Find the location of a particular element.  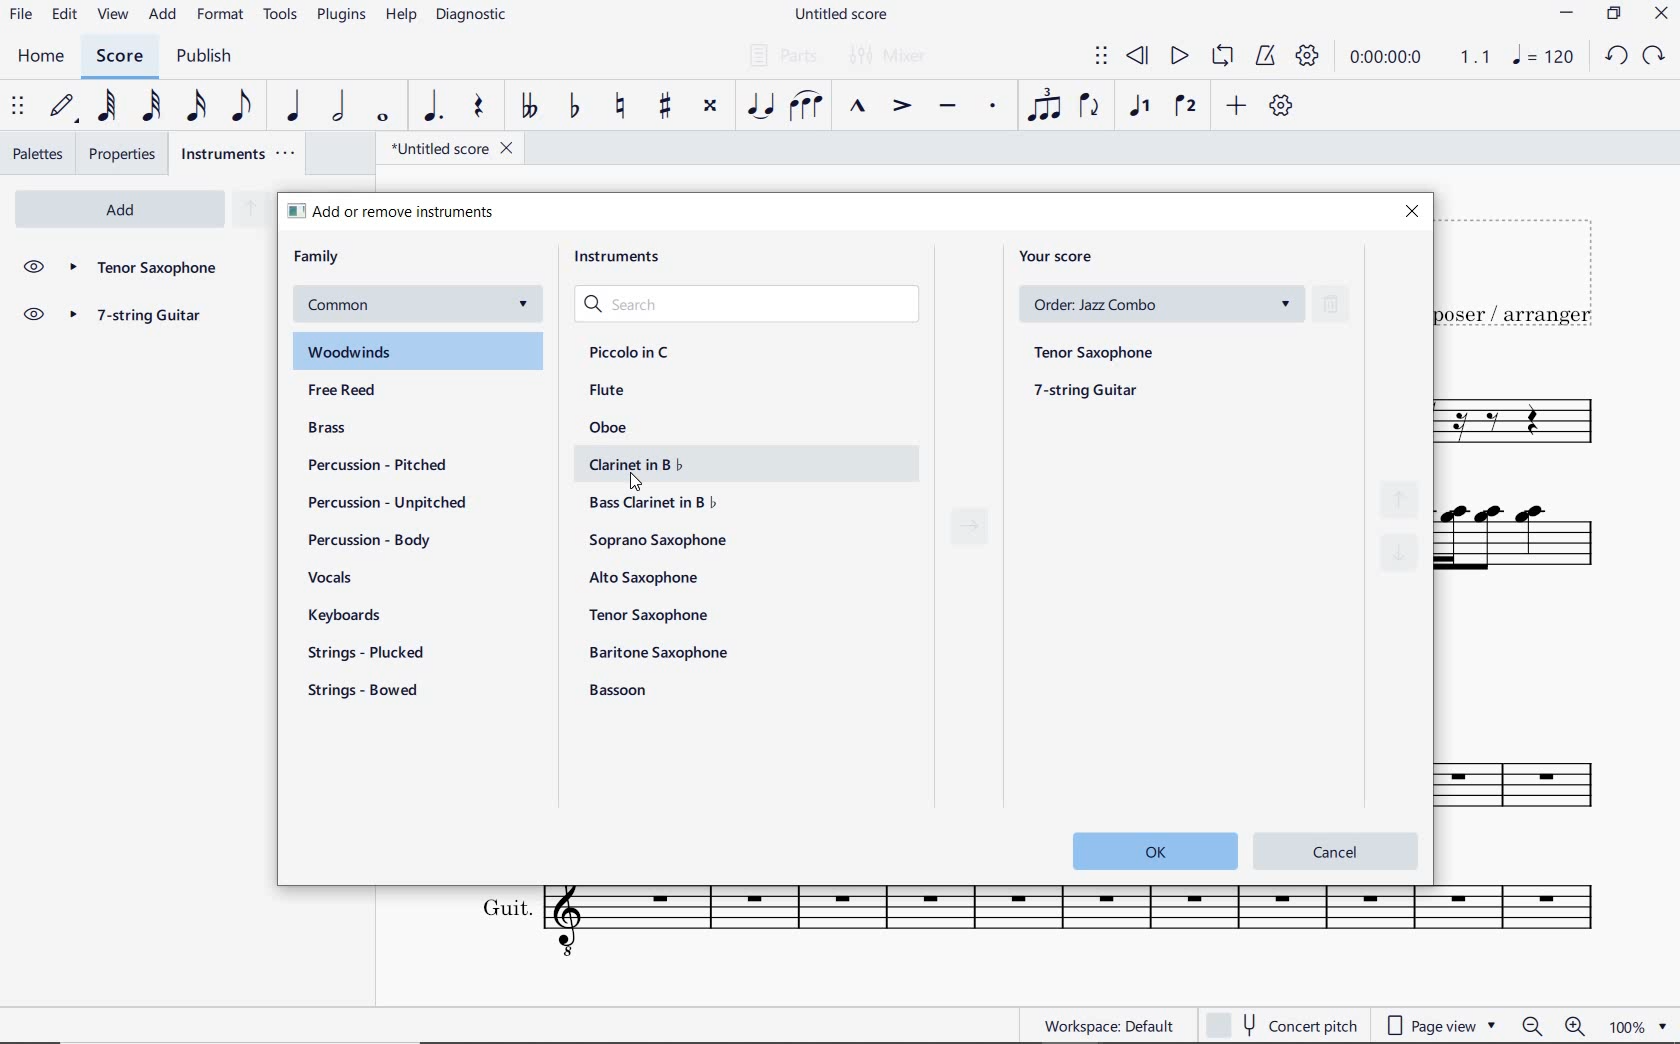

keyboards is located at coordinates (352, 617).